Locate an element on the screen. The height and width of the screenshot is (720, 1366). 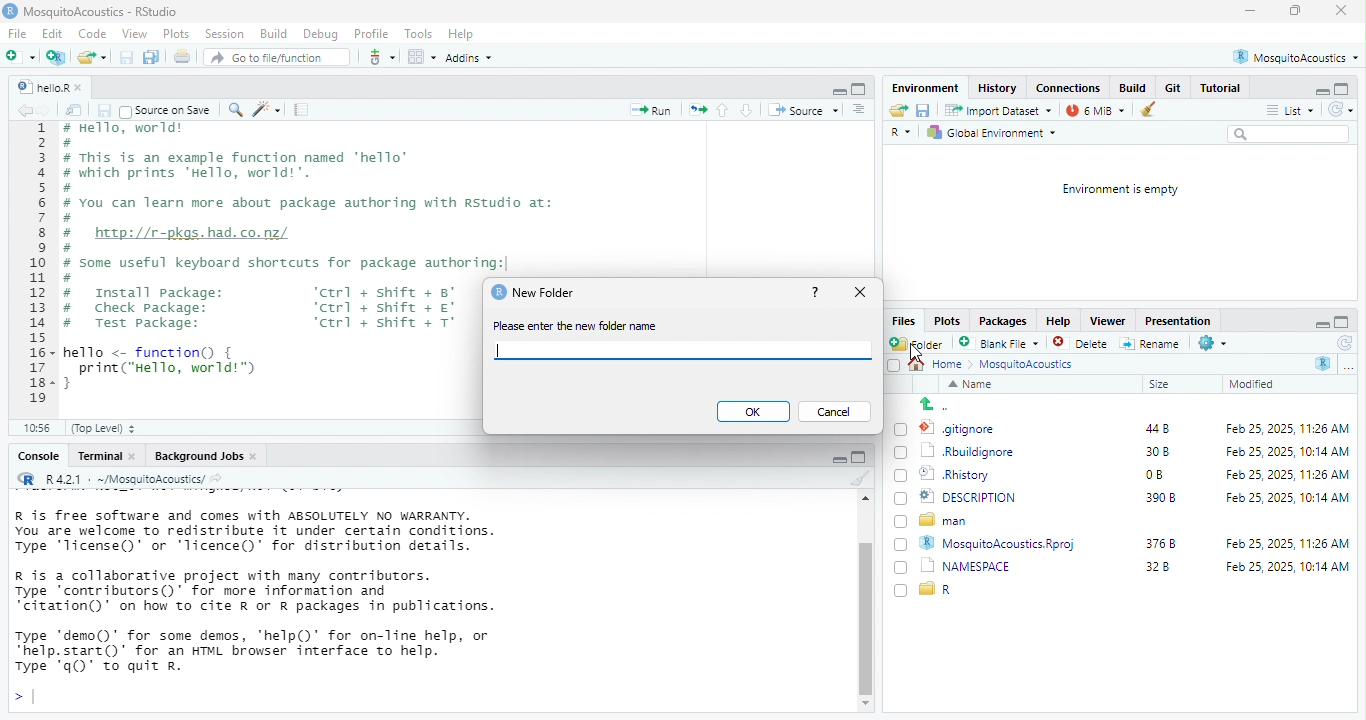
checkbox is located at coordinates (901, 453).